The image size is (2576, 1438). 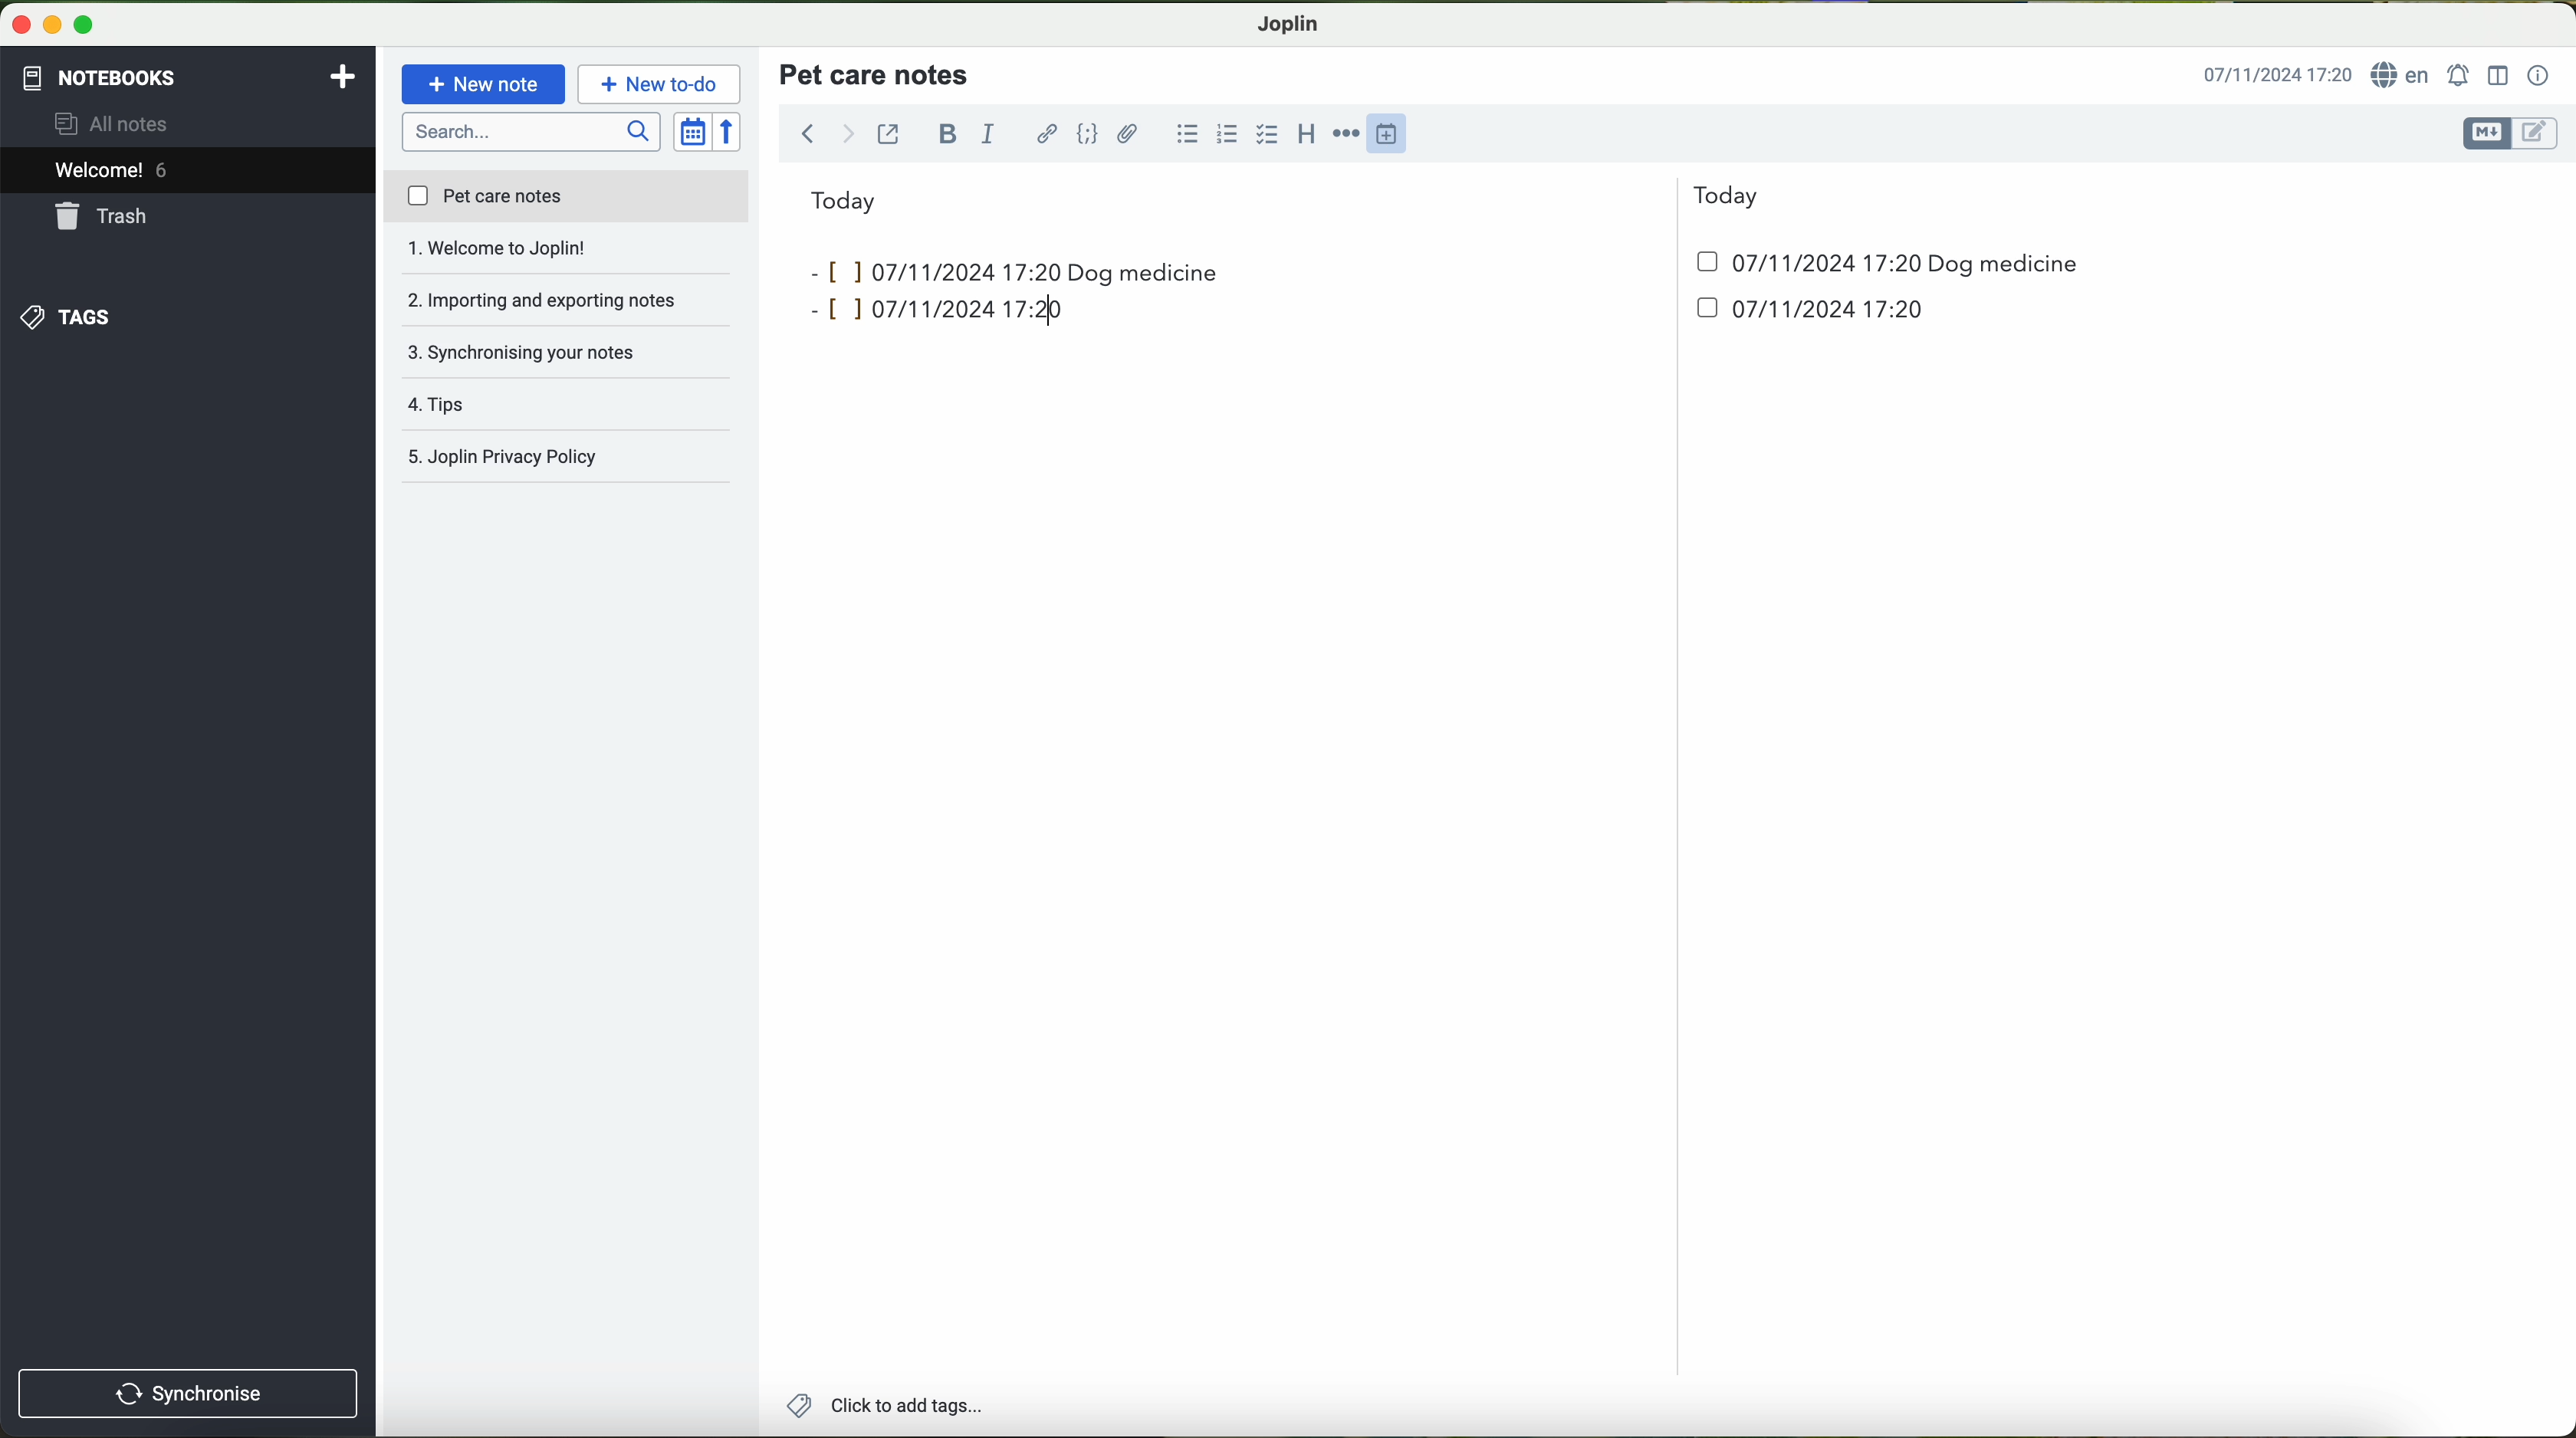 What do you see at coordinates (2004, 265) in the screenshot?
I see `dog medicine` at bounding box center [2004, 265].